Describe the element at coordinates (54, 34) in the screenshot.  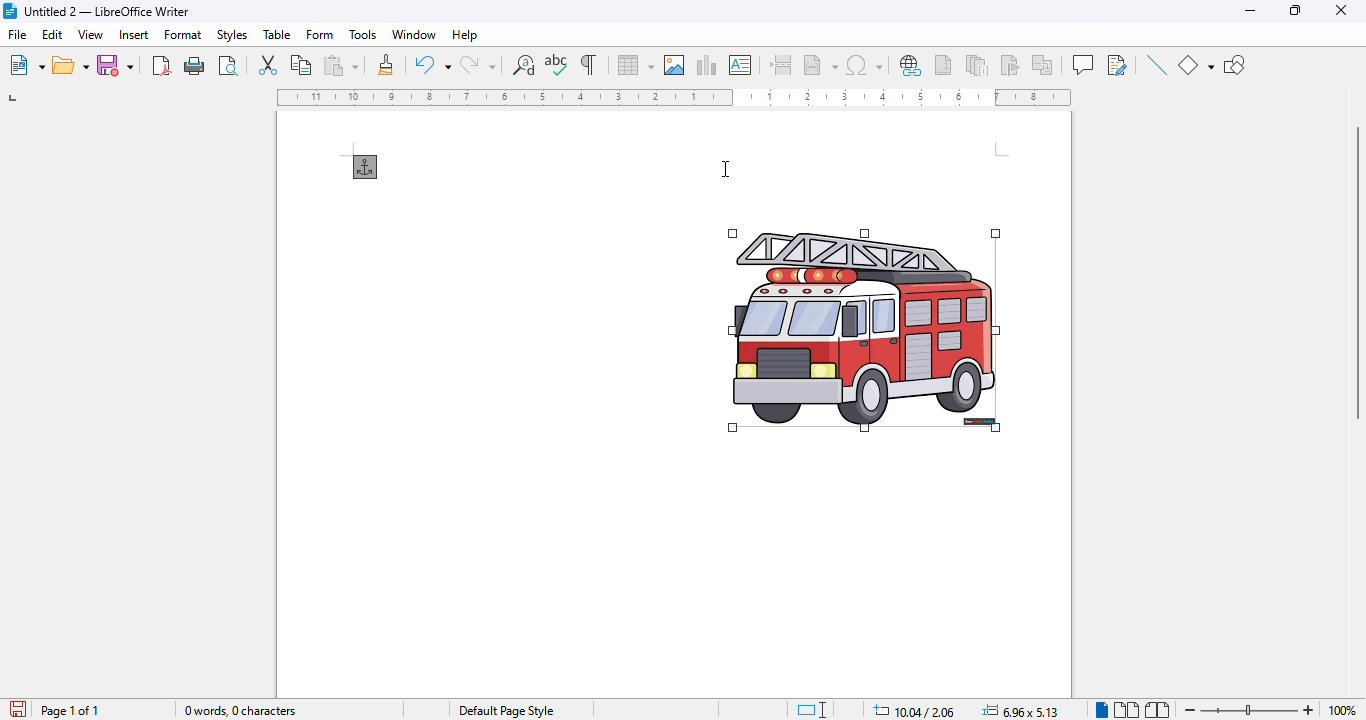
I see `edit` at that location.